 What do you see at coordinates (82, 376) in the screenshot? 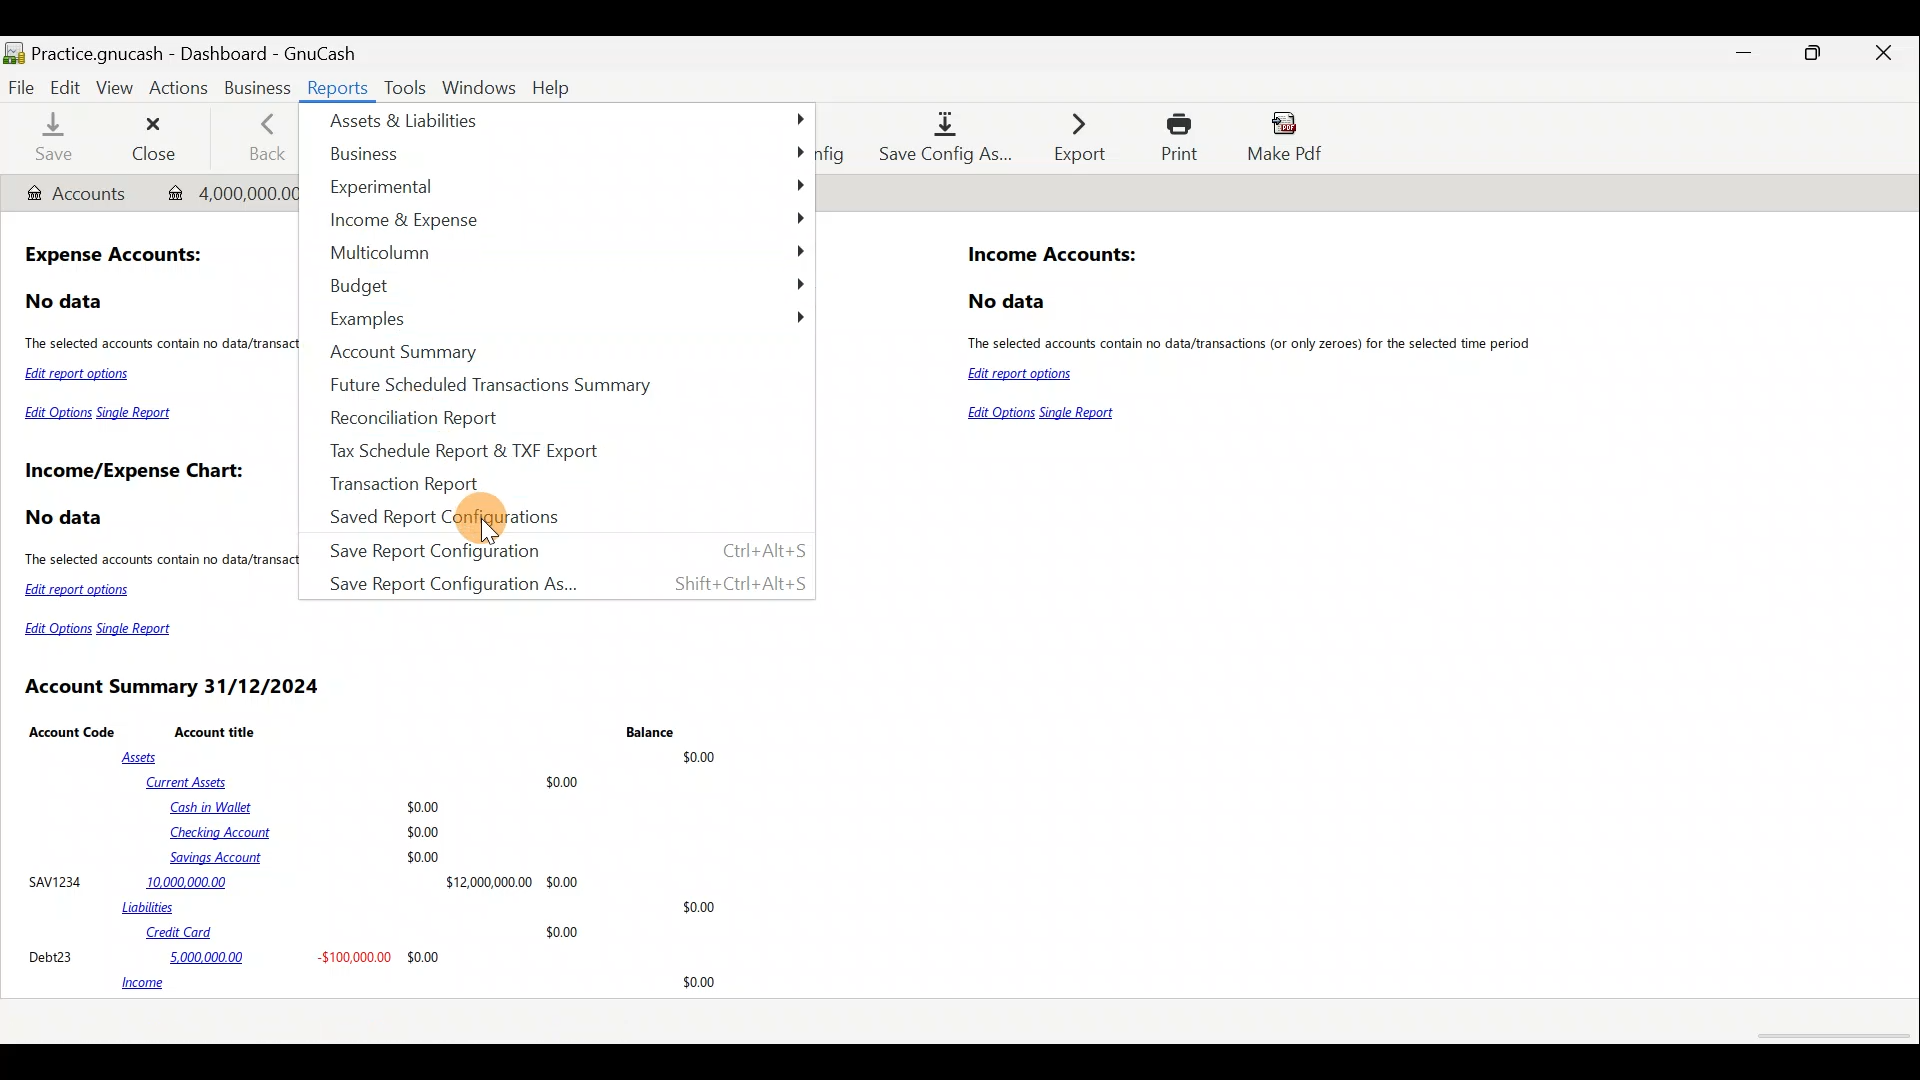
I see `Edit report options` at bounding box center [82, 376].